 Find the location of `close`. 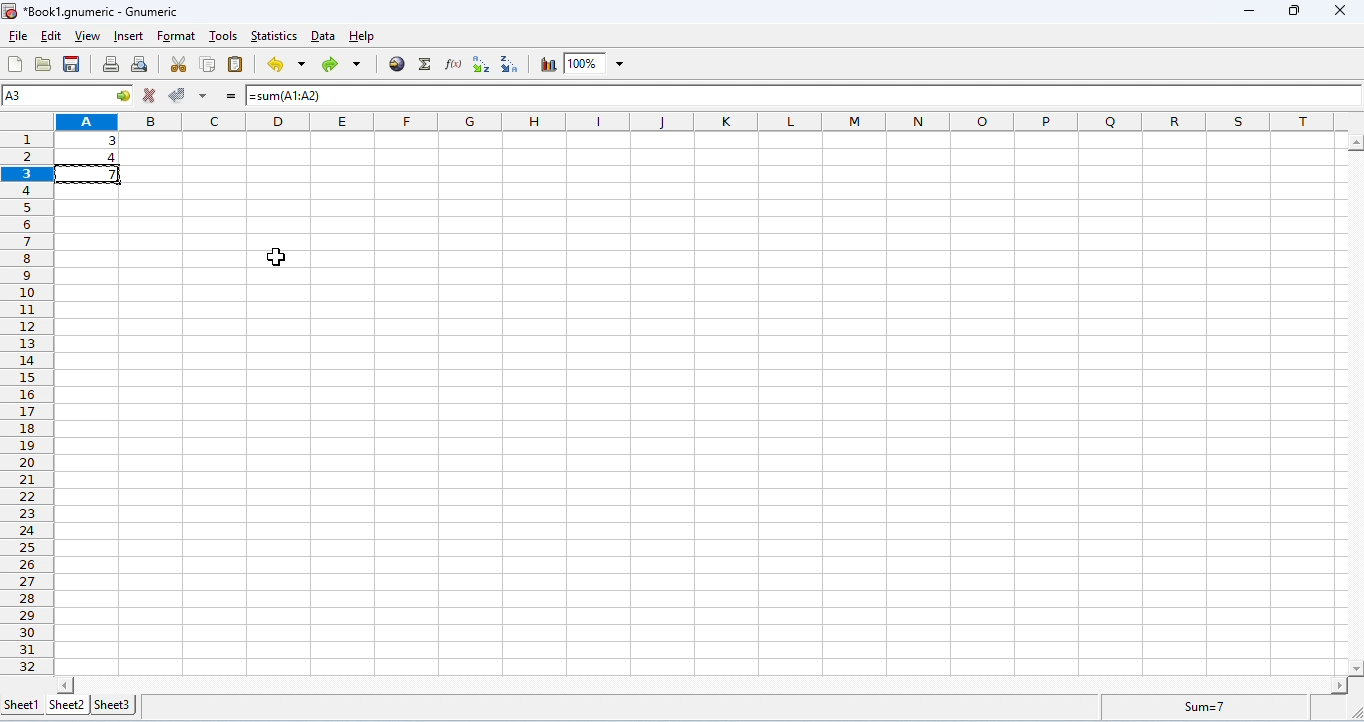

close is located at coordinates (1338, 10).